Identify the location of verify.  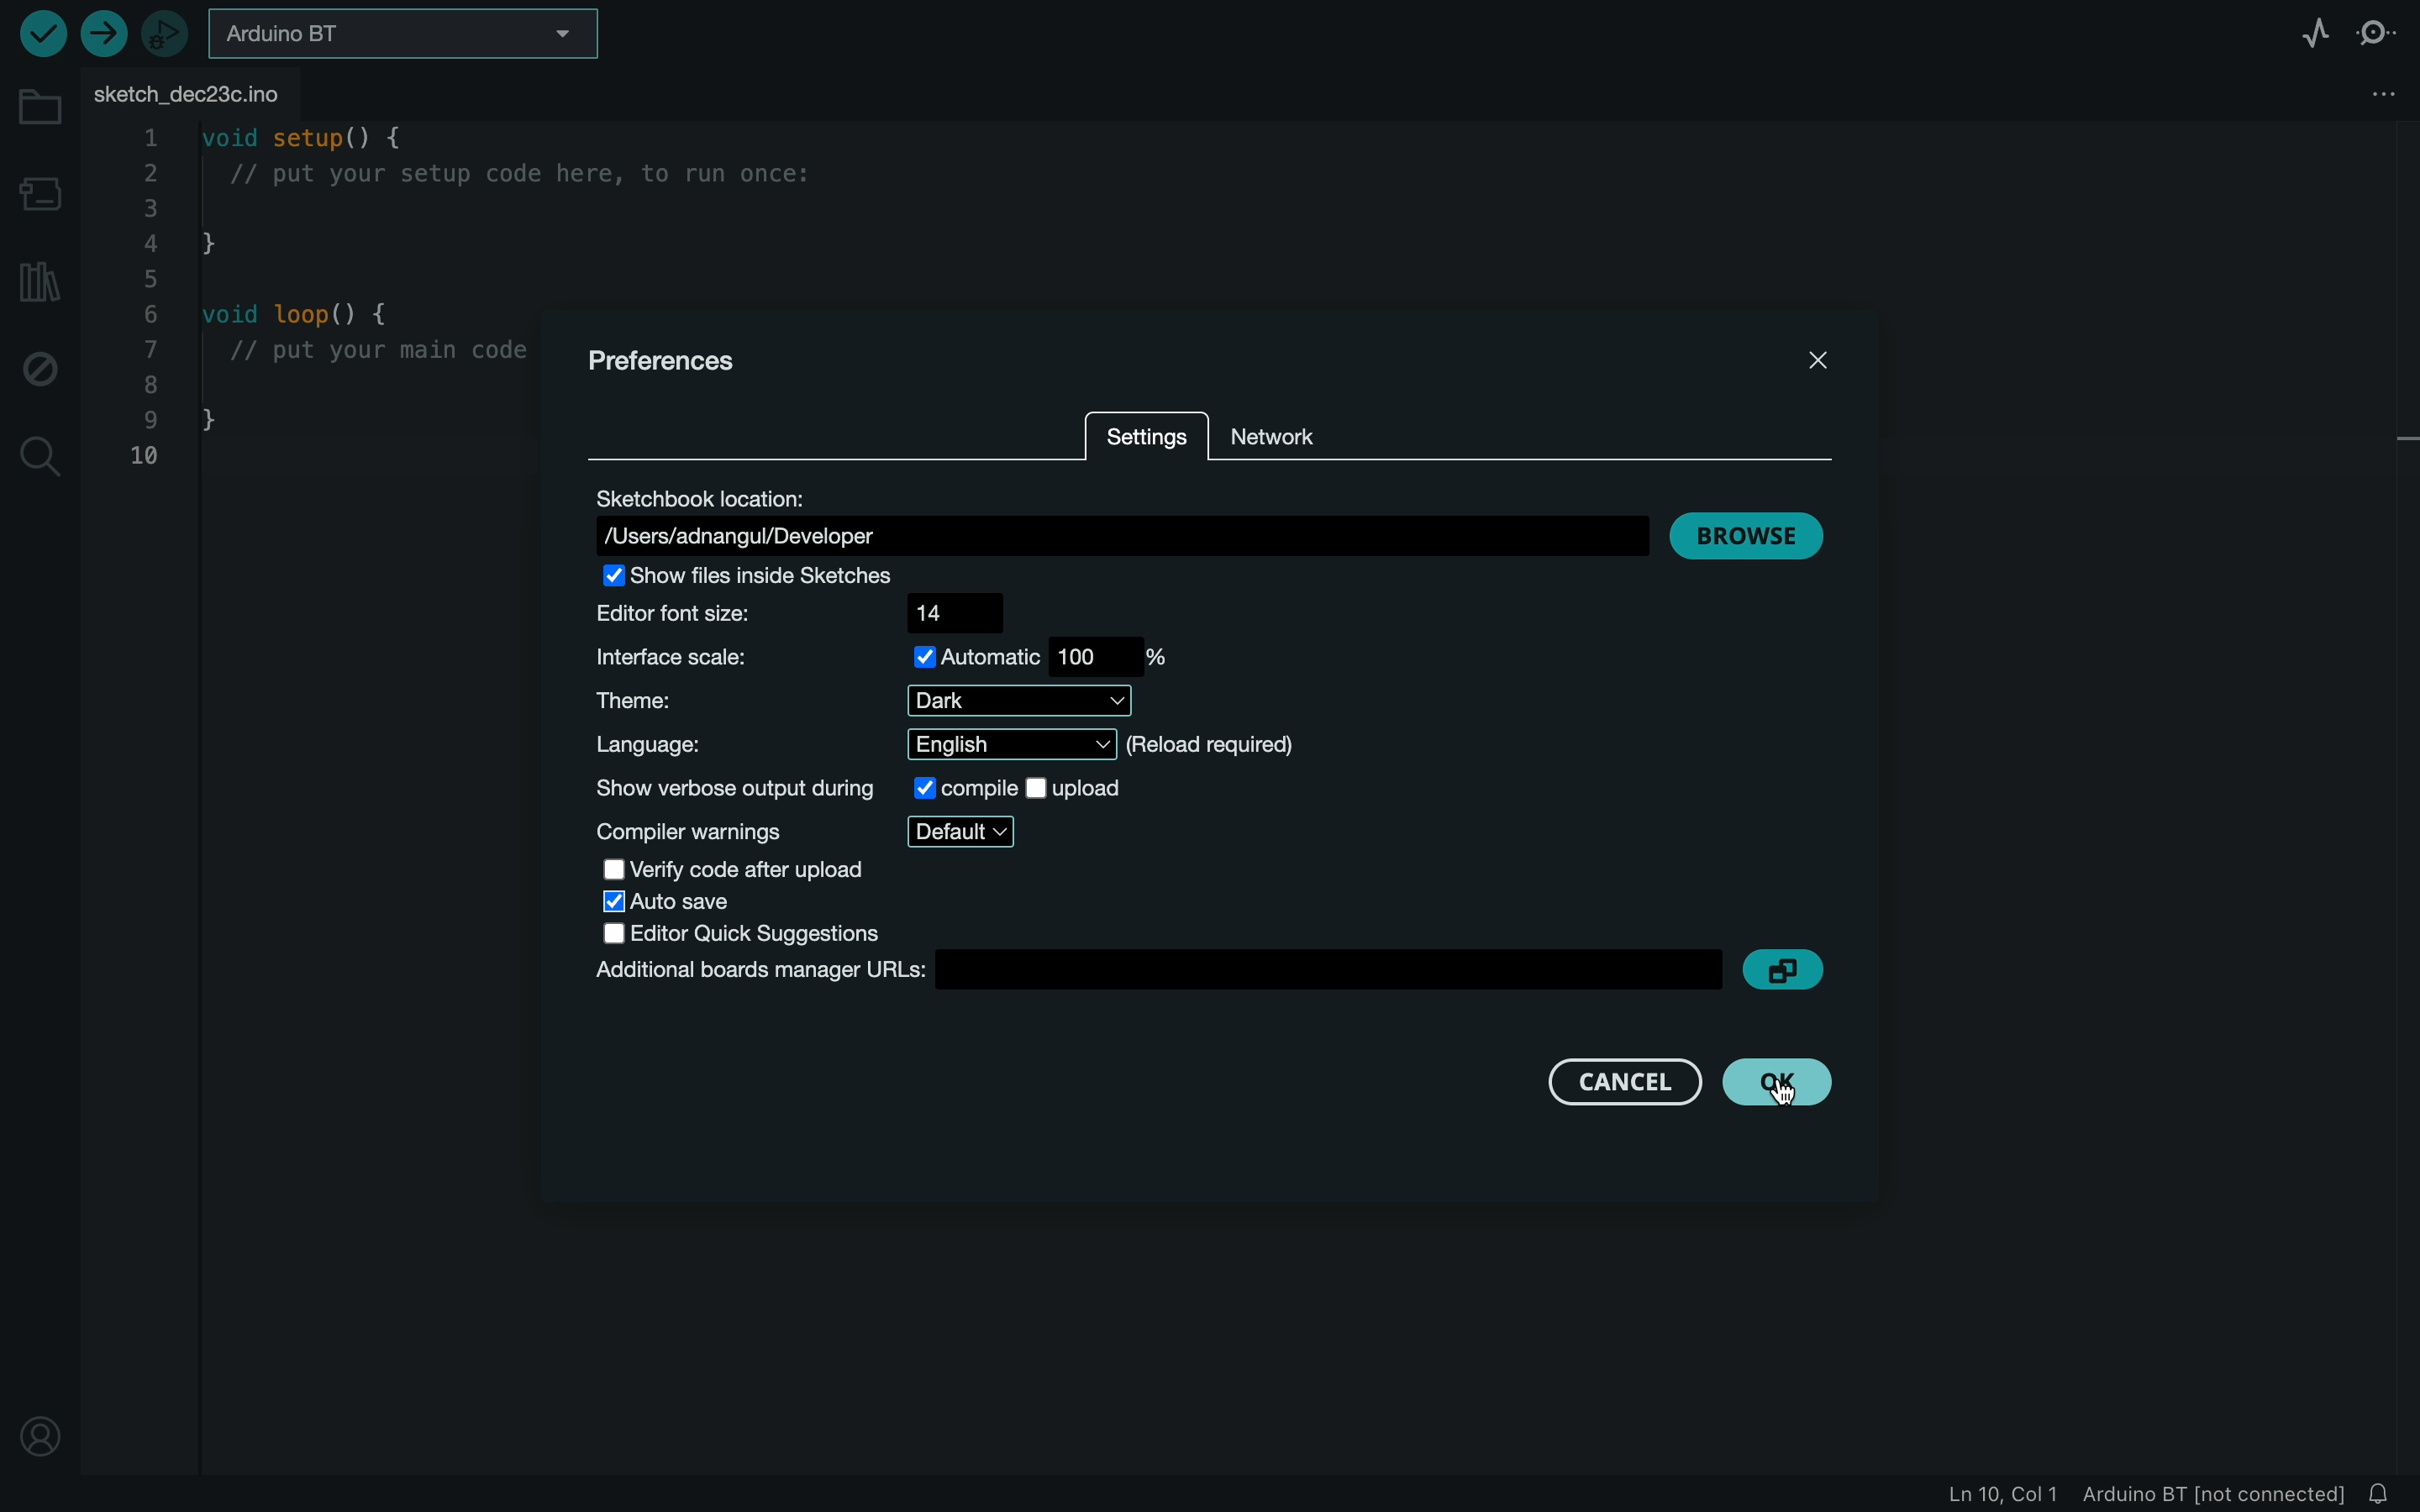
(35, 31).